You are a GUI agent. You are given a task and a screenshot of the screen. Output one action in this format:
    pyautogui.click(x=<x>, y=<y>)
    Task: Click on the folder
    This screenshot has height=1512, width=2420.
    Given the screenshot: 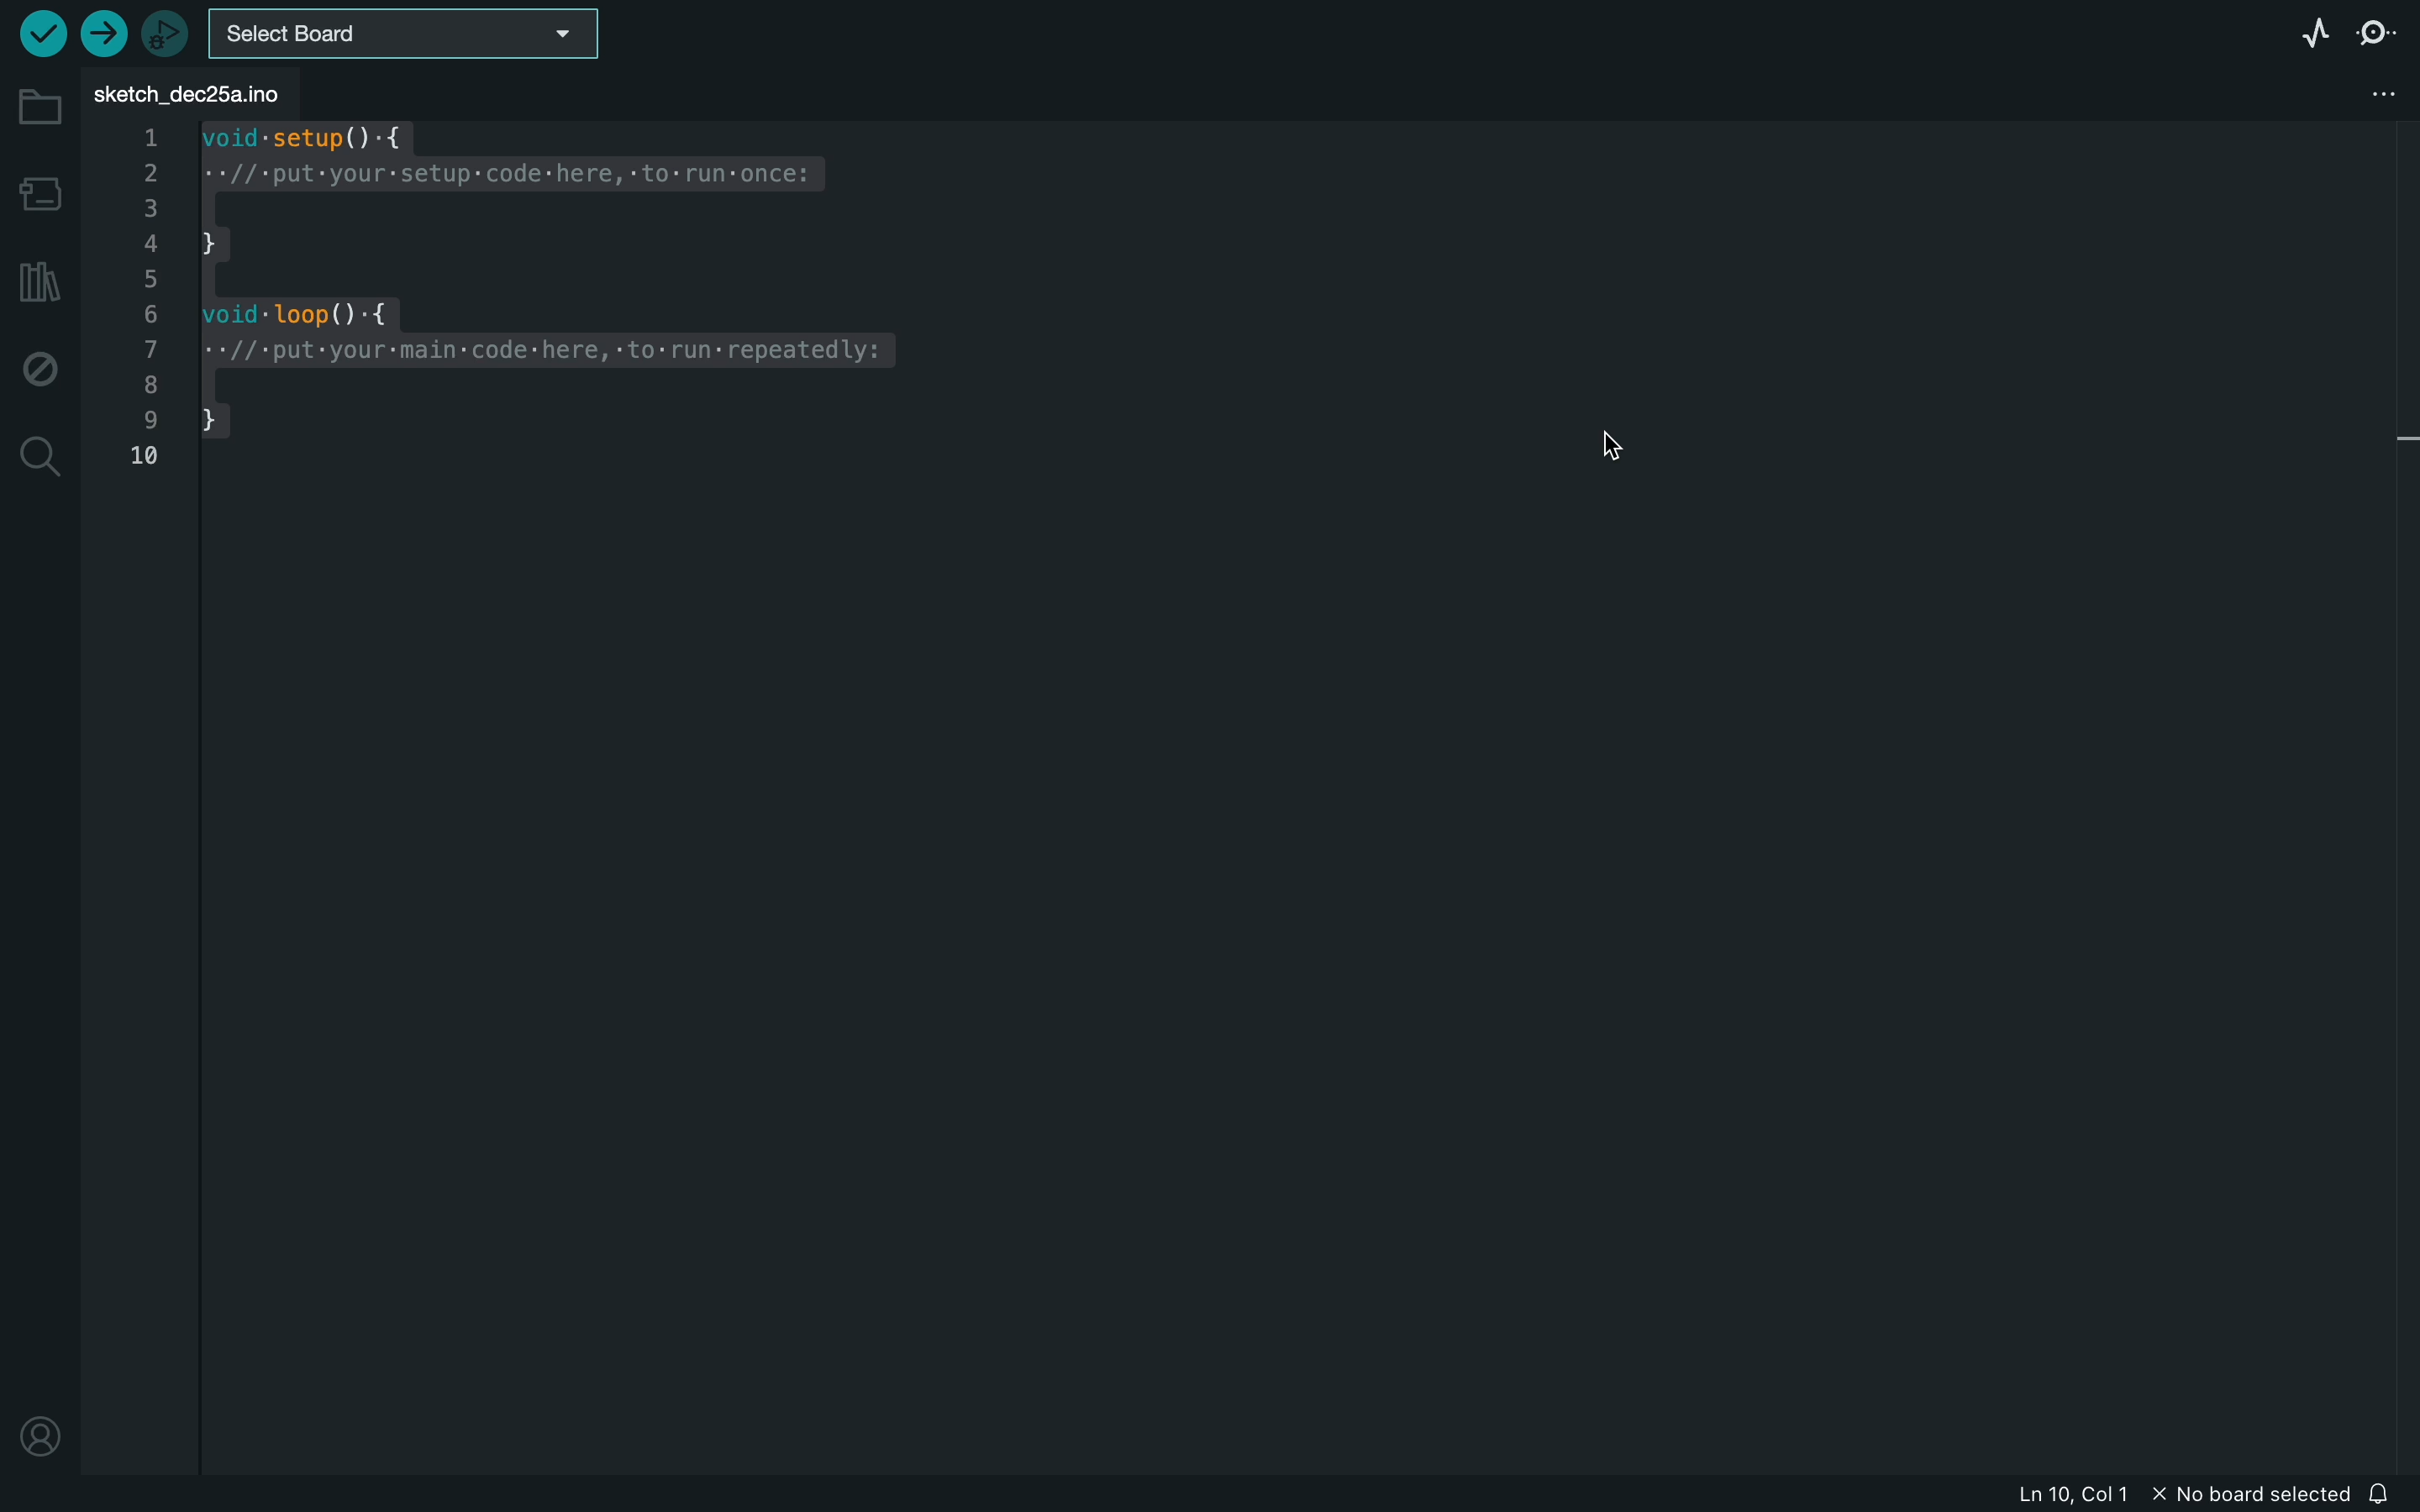 What is the action you would take?
    pyautogui.click(x=40, y=107)
    